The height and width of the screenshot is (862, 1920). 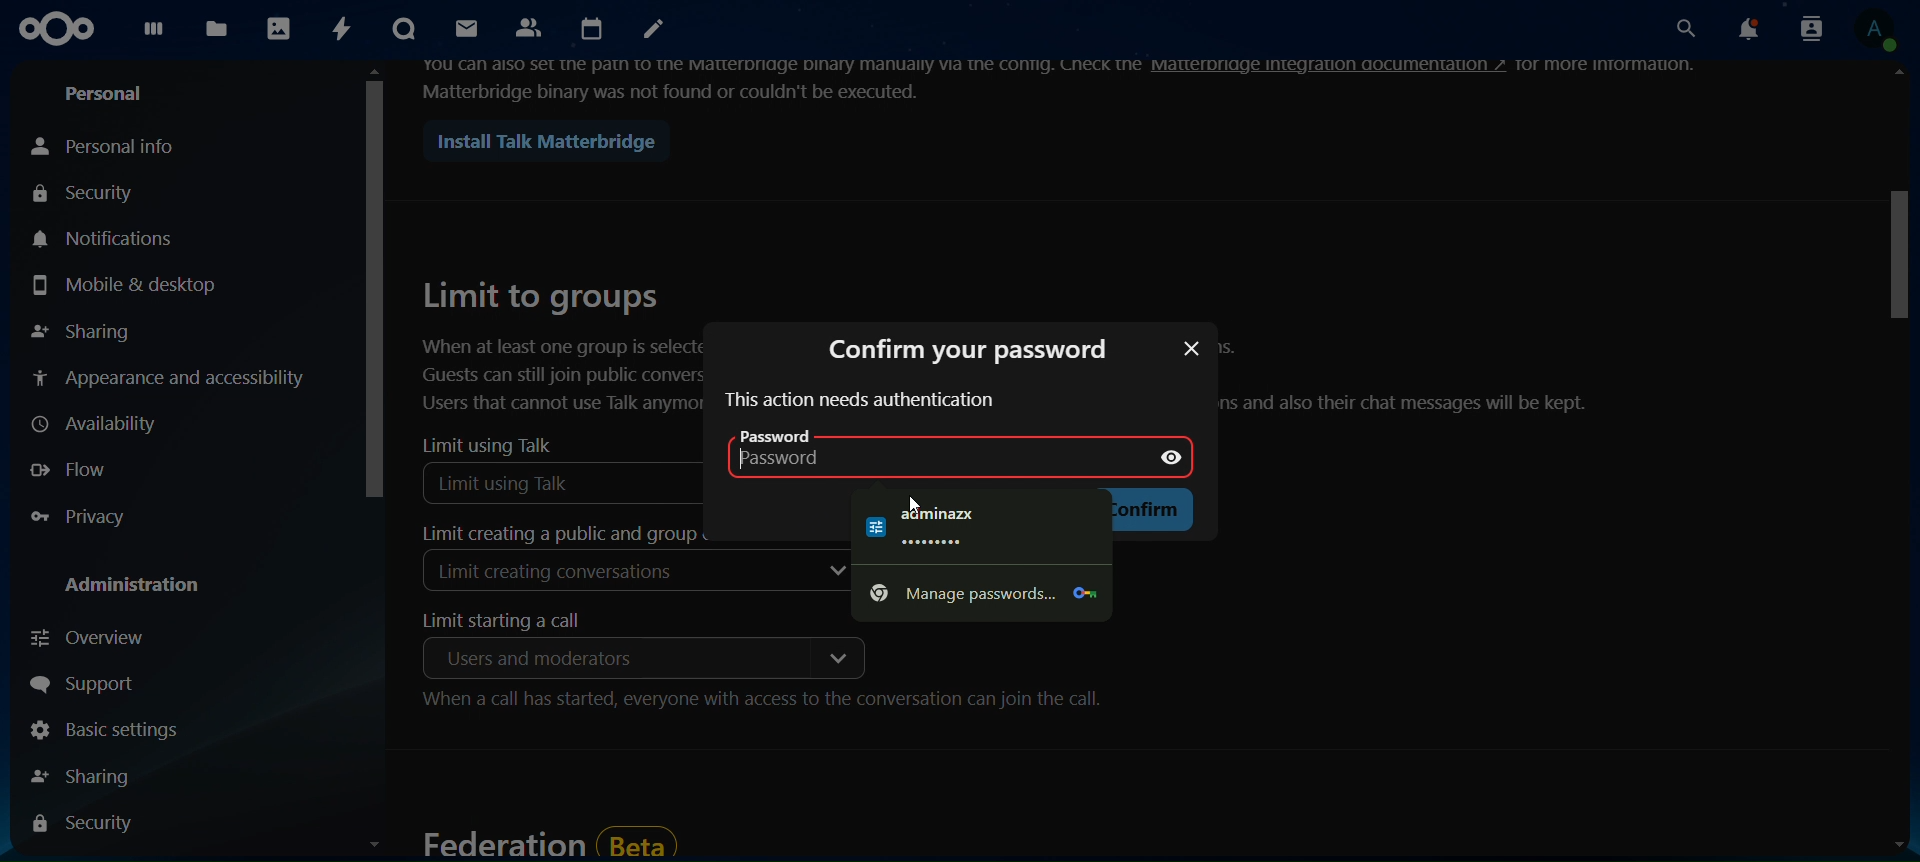 What do you see at coordinates (527, 658) in the screenshot?
I see `moderators only` at bounding box center [527, 658].